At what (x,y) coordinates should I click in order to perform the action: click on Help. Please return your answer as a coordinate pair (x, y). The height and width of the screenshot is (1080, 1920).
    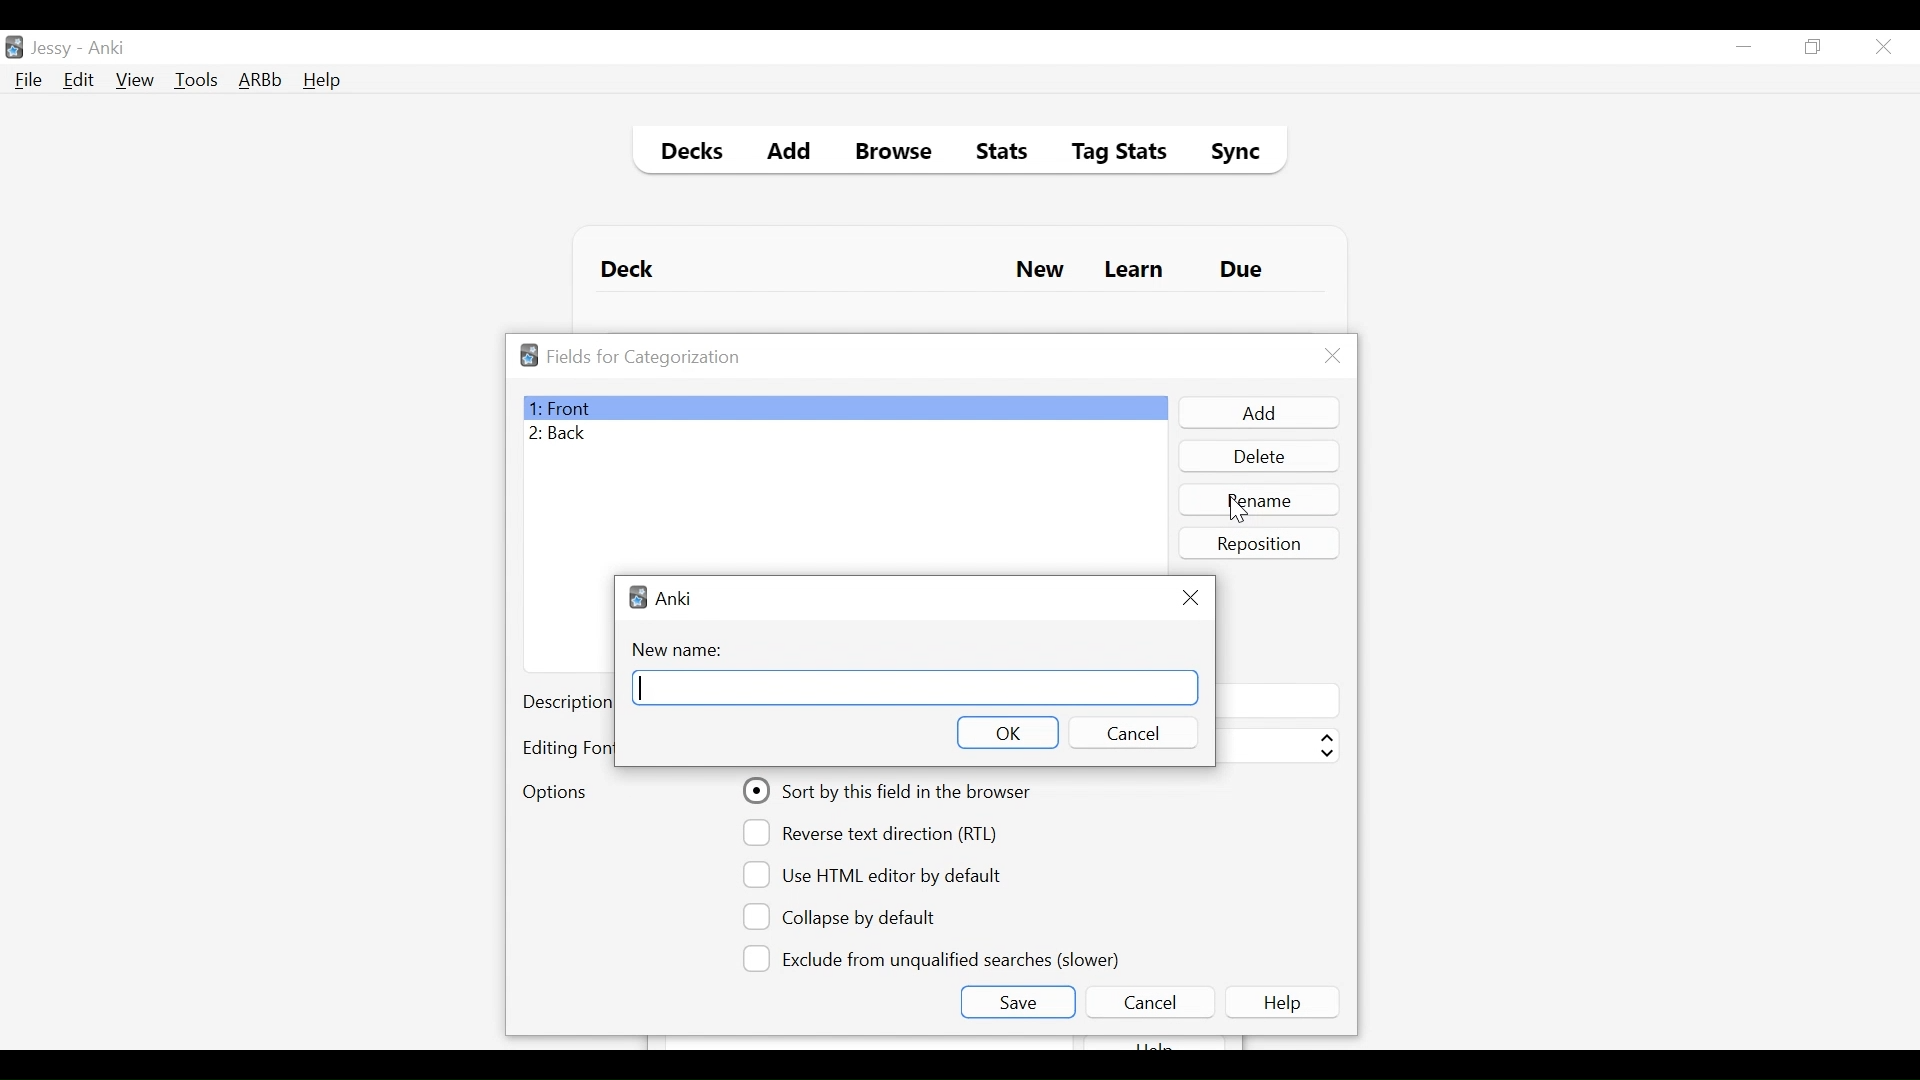
    Looking at the image, I should click on (321, 82).